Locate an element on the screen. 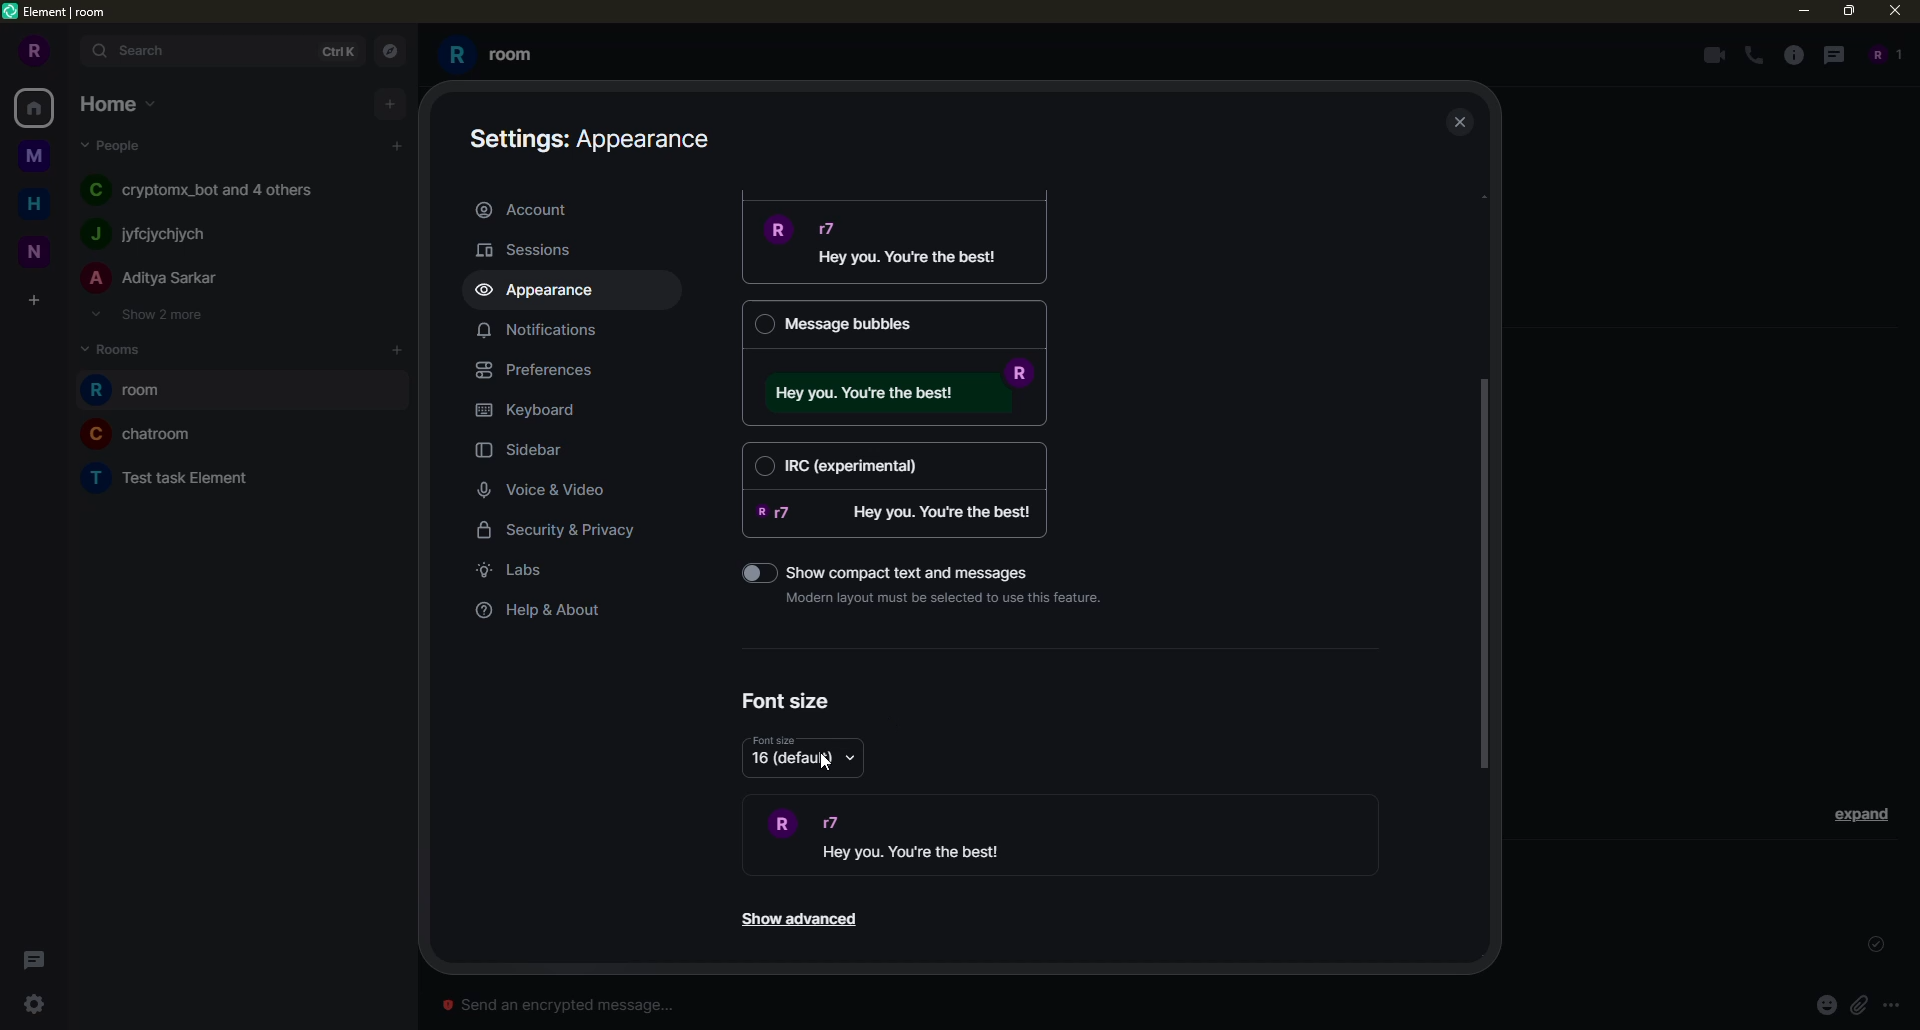  room is located at coordinates (142, 433).